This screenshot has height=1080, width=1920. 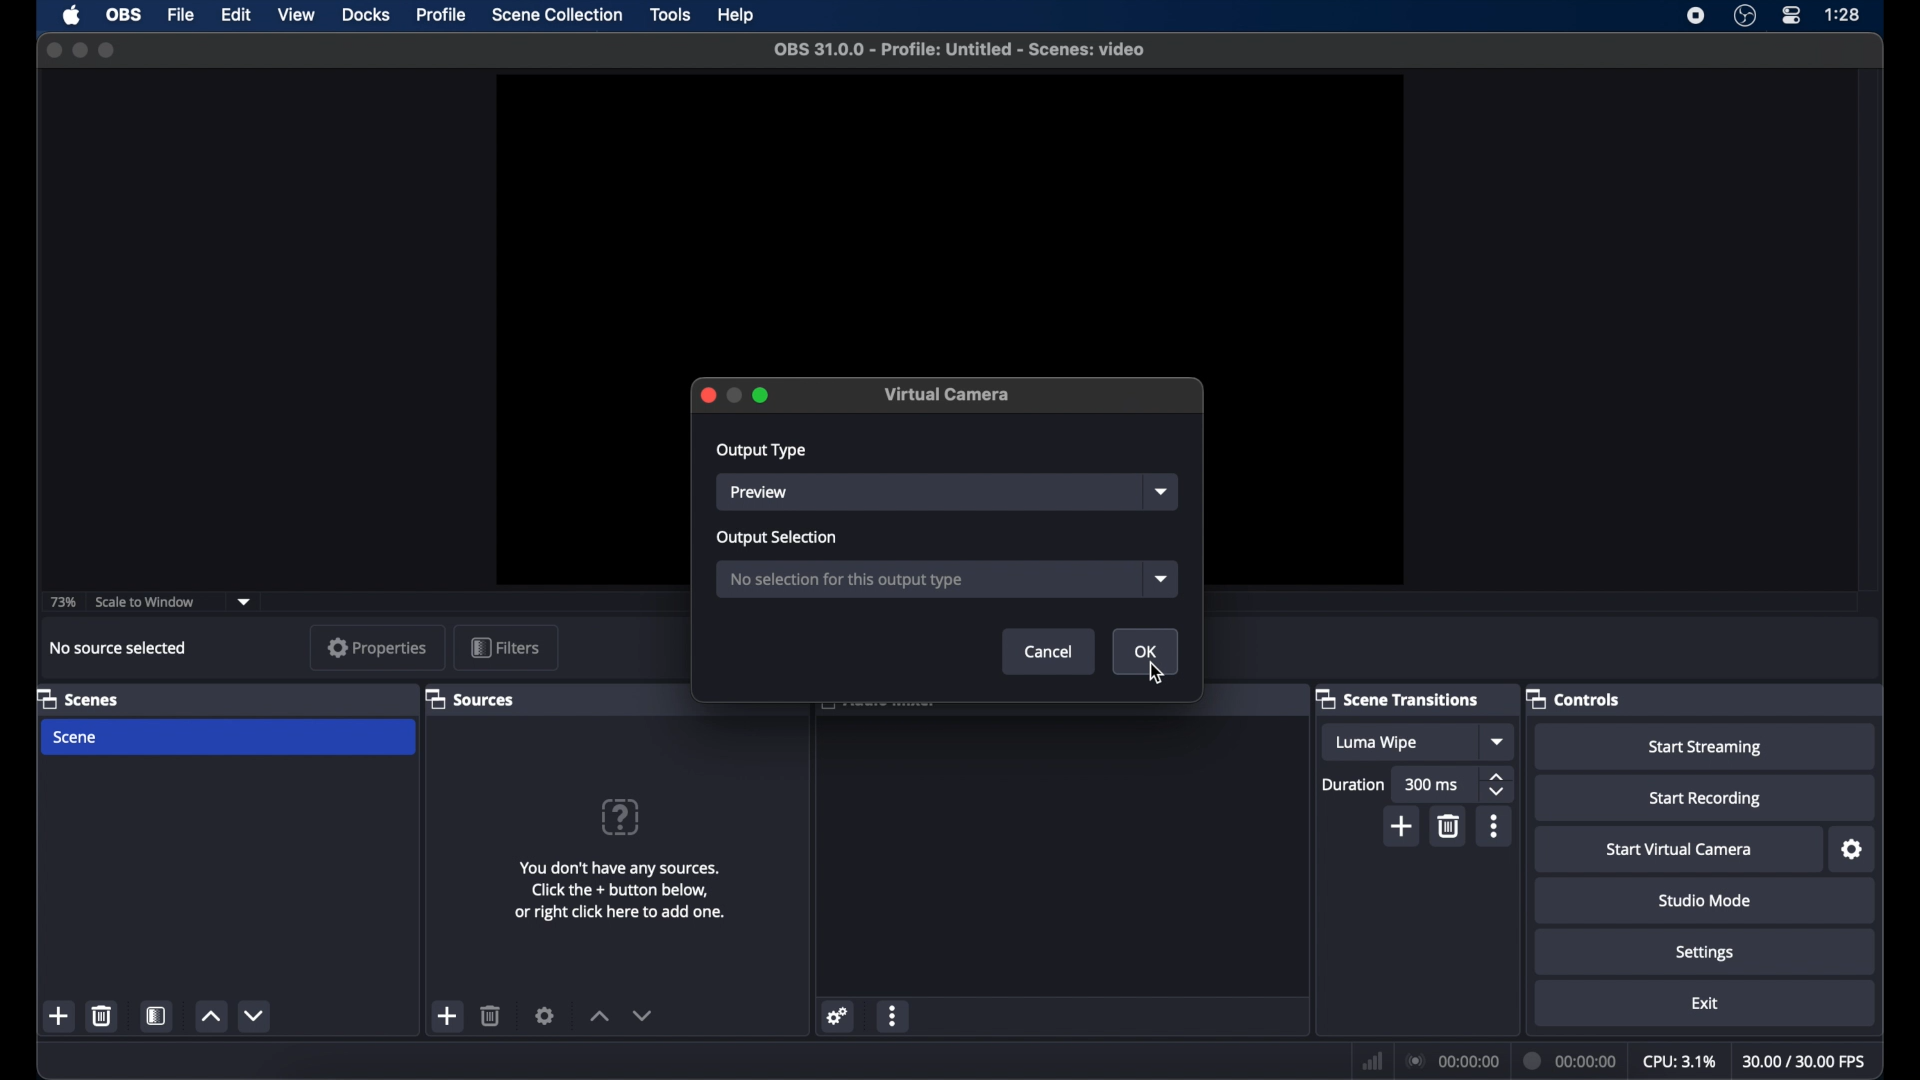 What do you see at coordinates (442, 15) in the screenshot?
I see `profile` at bounding box center [442, 15].